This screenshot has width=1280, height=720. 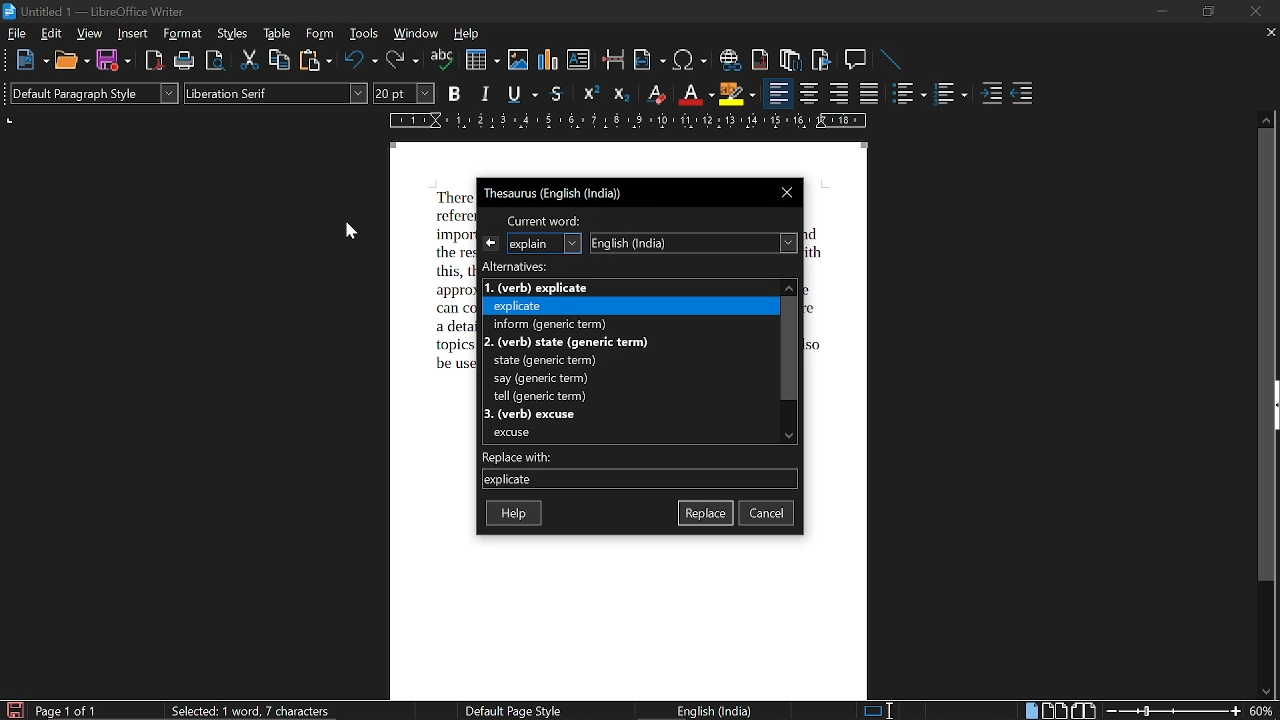 I want to click on scale, so click(x=625, y=122).